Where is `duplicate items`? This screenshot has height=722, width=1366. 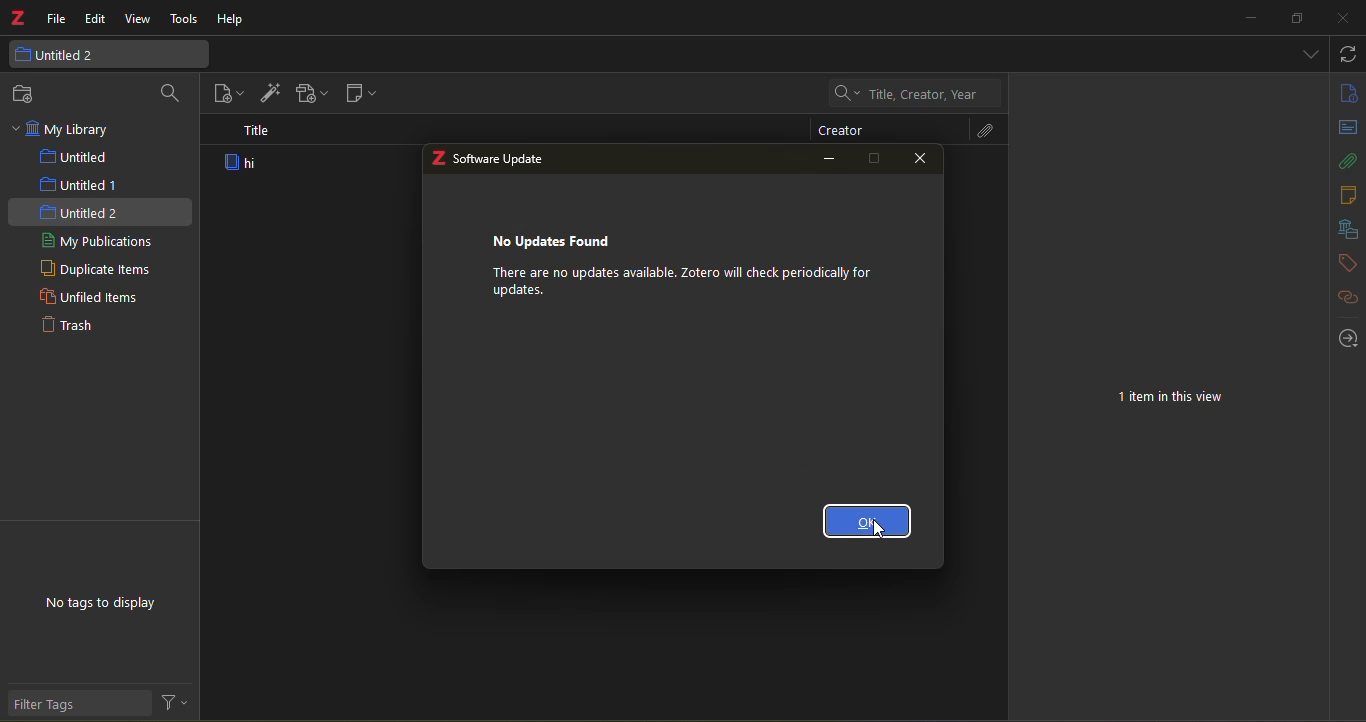
duplicate items is located at coordinates (95, 270).